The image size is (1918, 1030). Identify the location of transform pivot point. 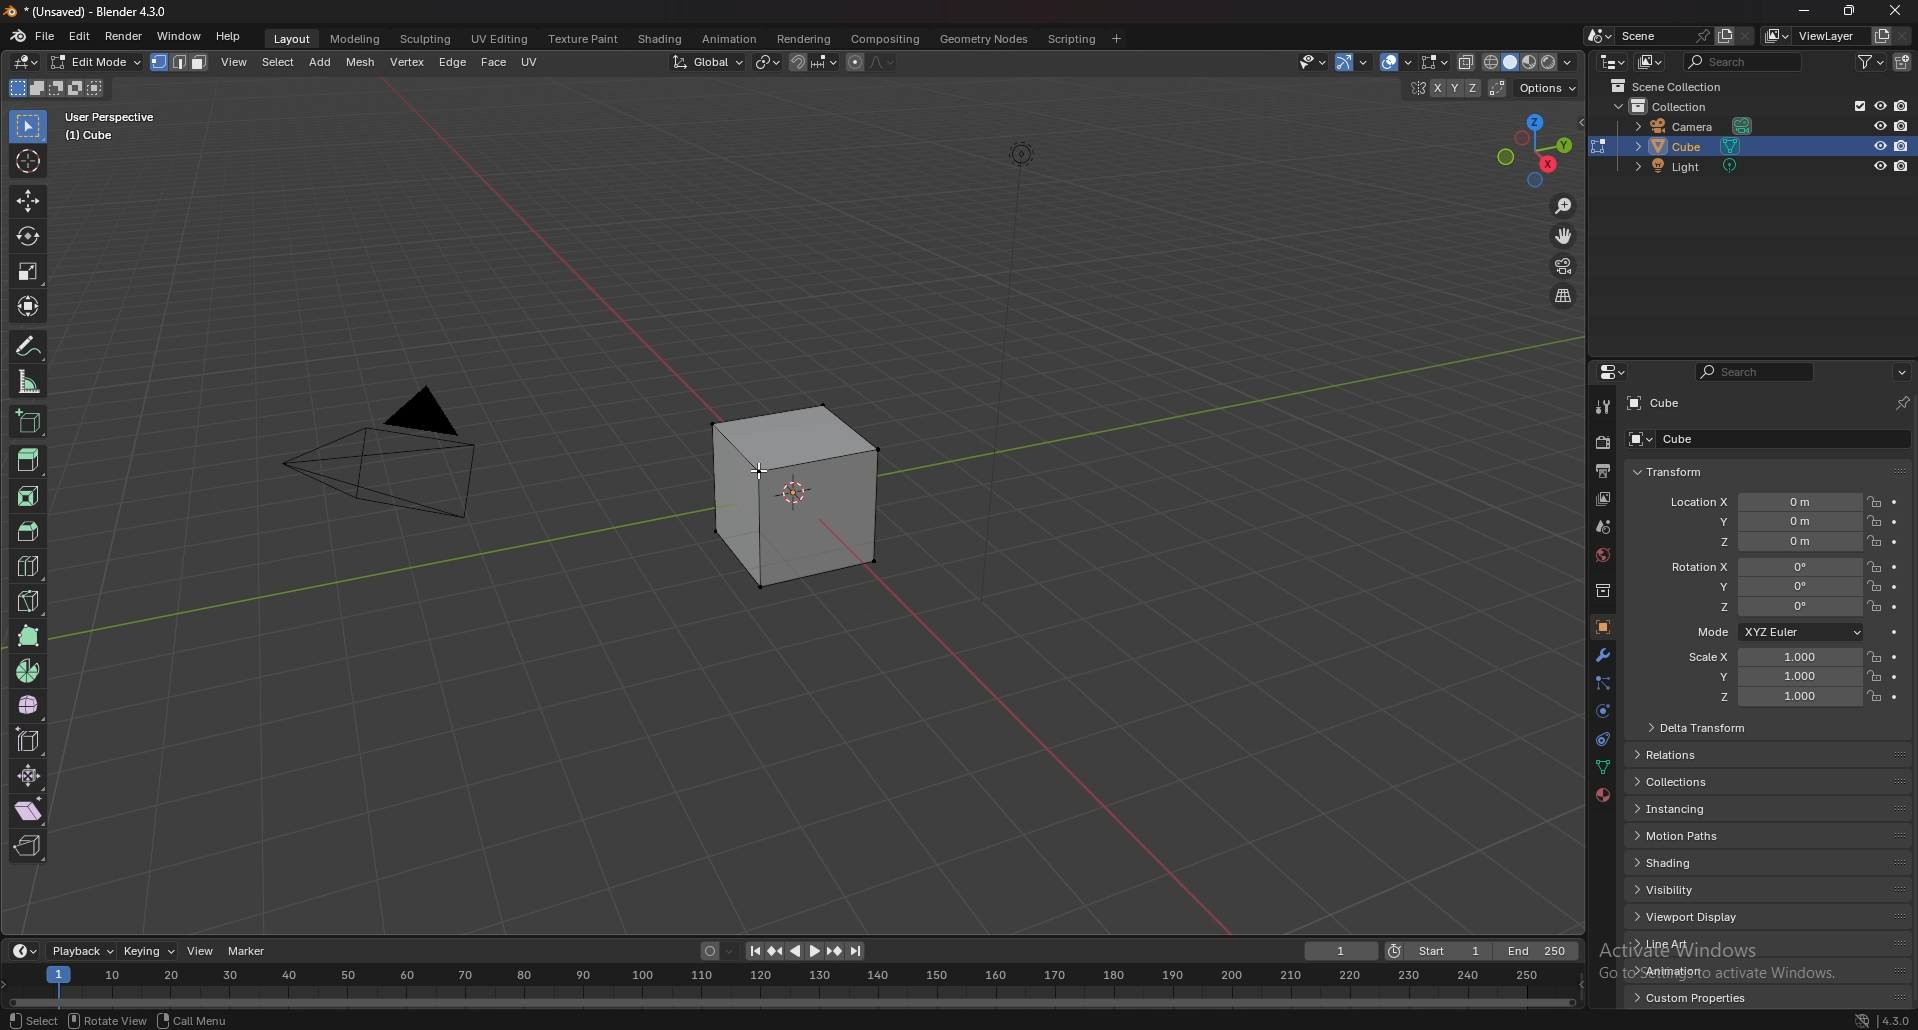
(767, 63).